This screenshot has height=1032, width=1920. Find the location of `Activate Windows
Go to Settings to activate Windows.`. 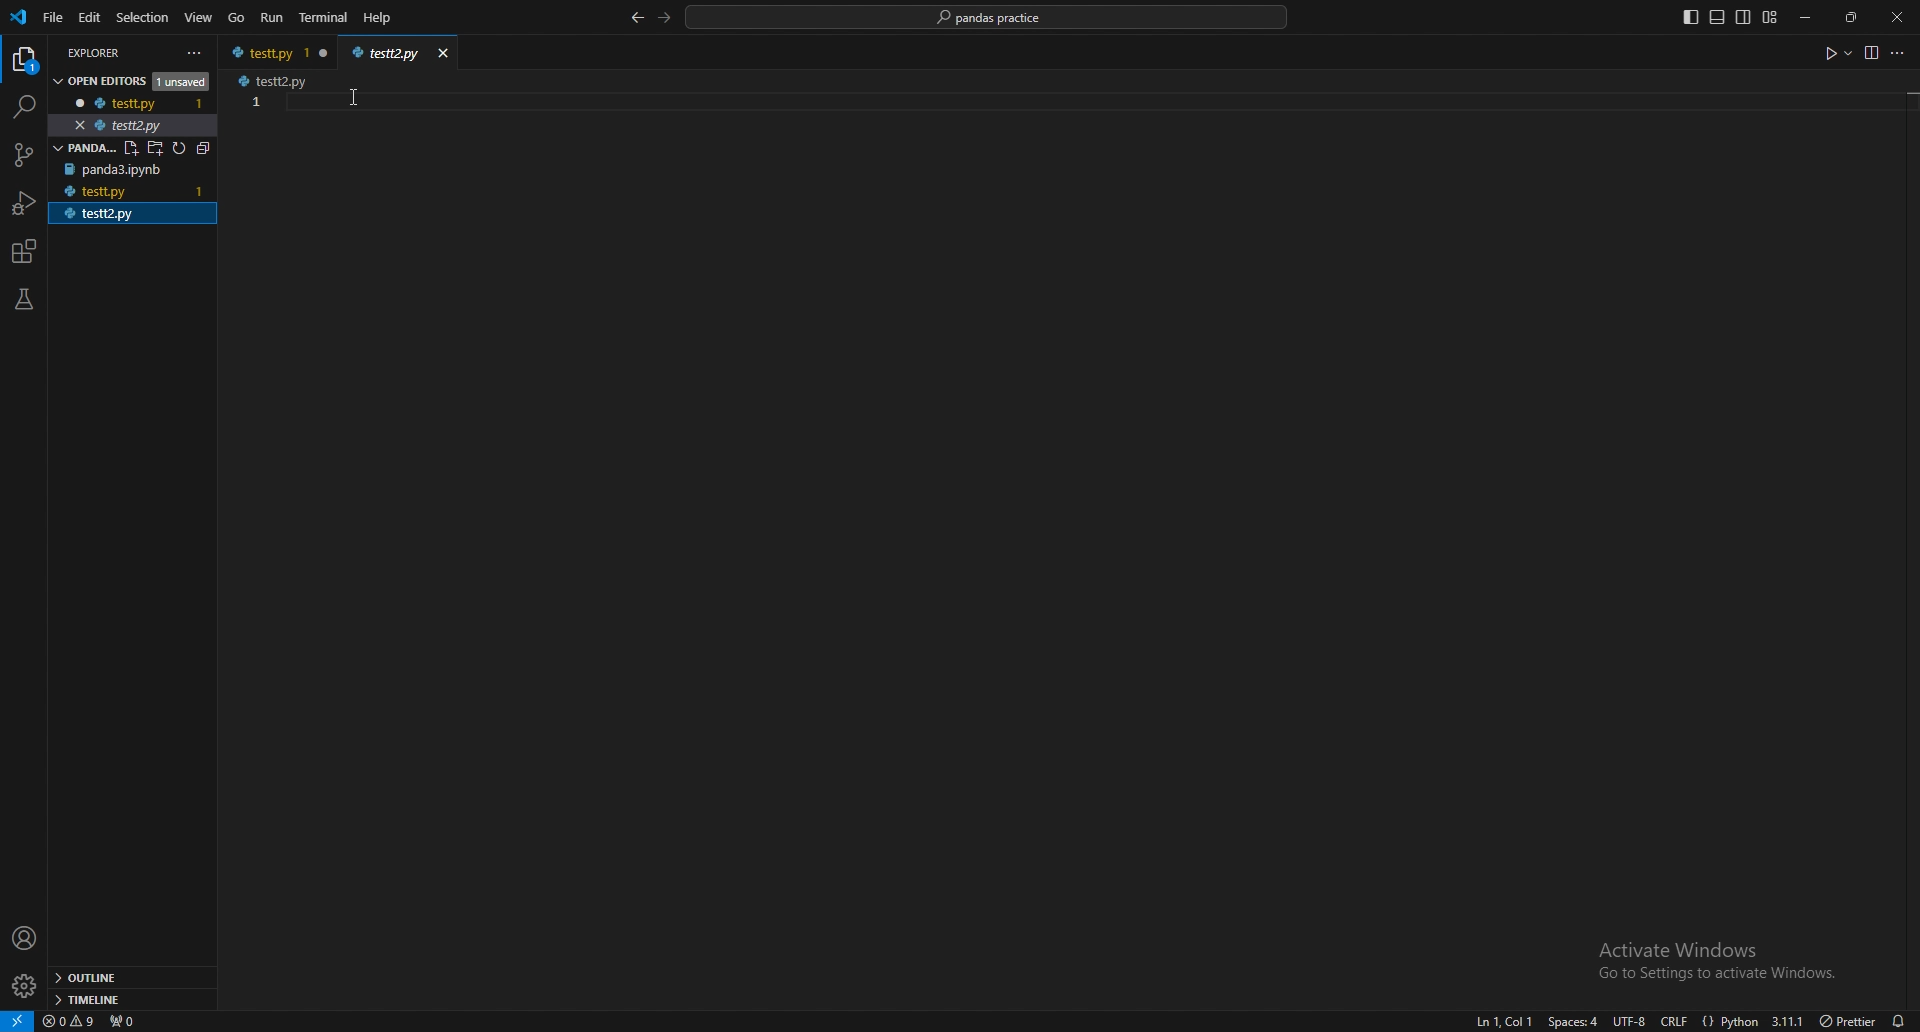

Activate Windows
Go to Settings to activate Windows. is located at coordinates (1710, 959).